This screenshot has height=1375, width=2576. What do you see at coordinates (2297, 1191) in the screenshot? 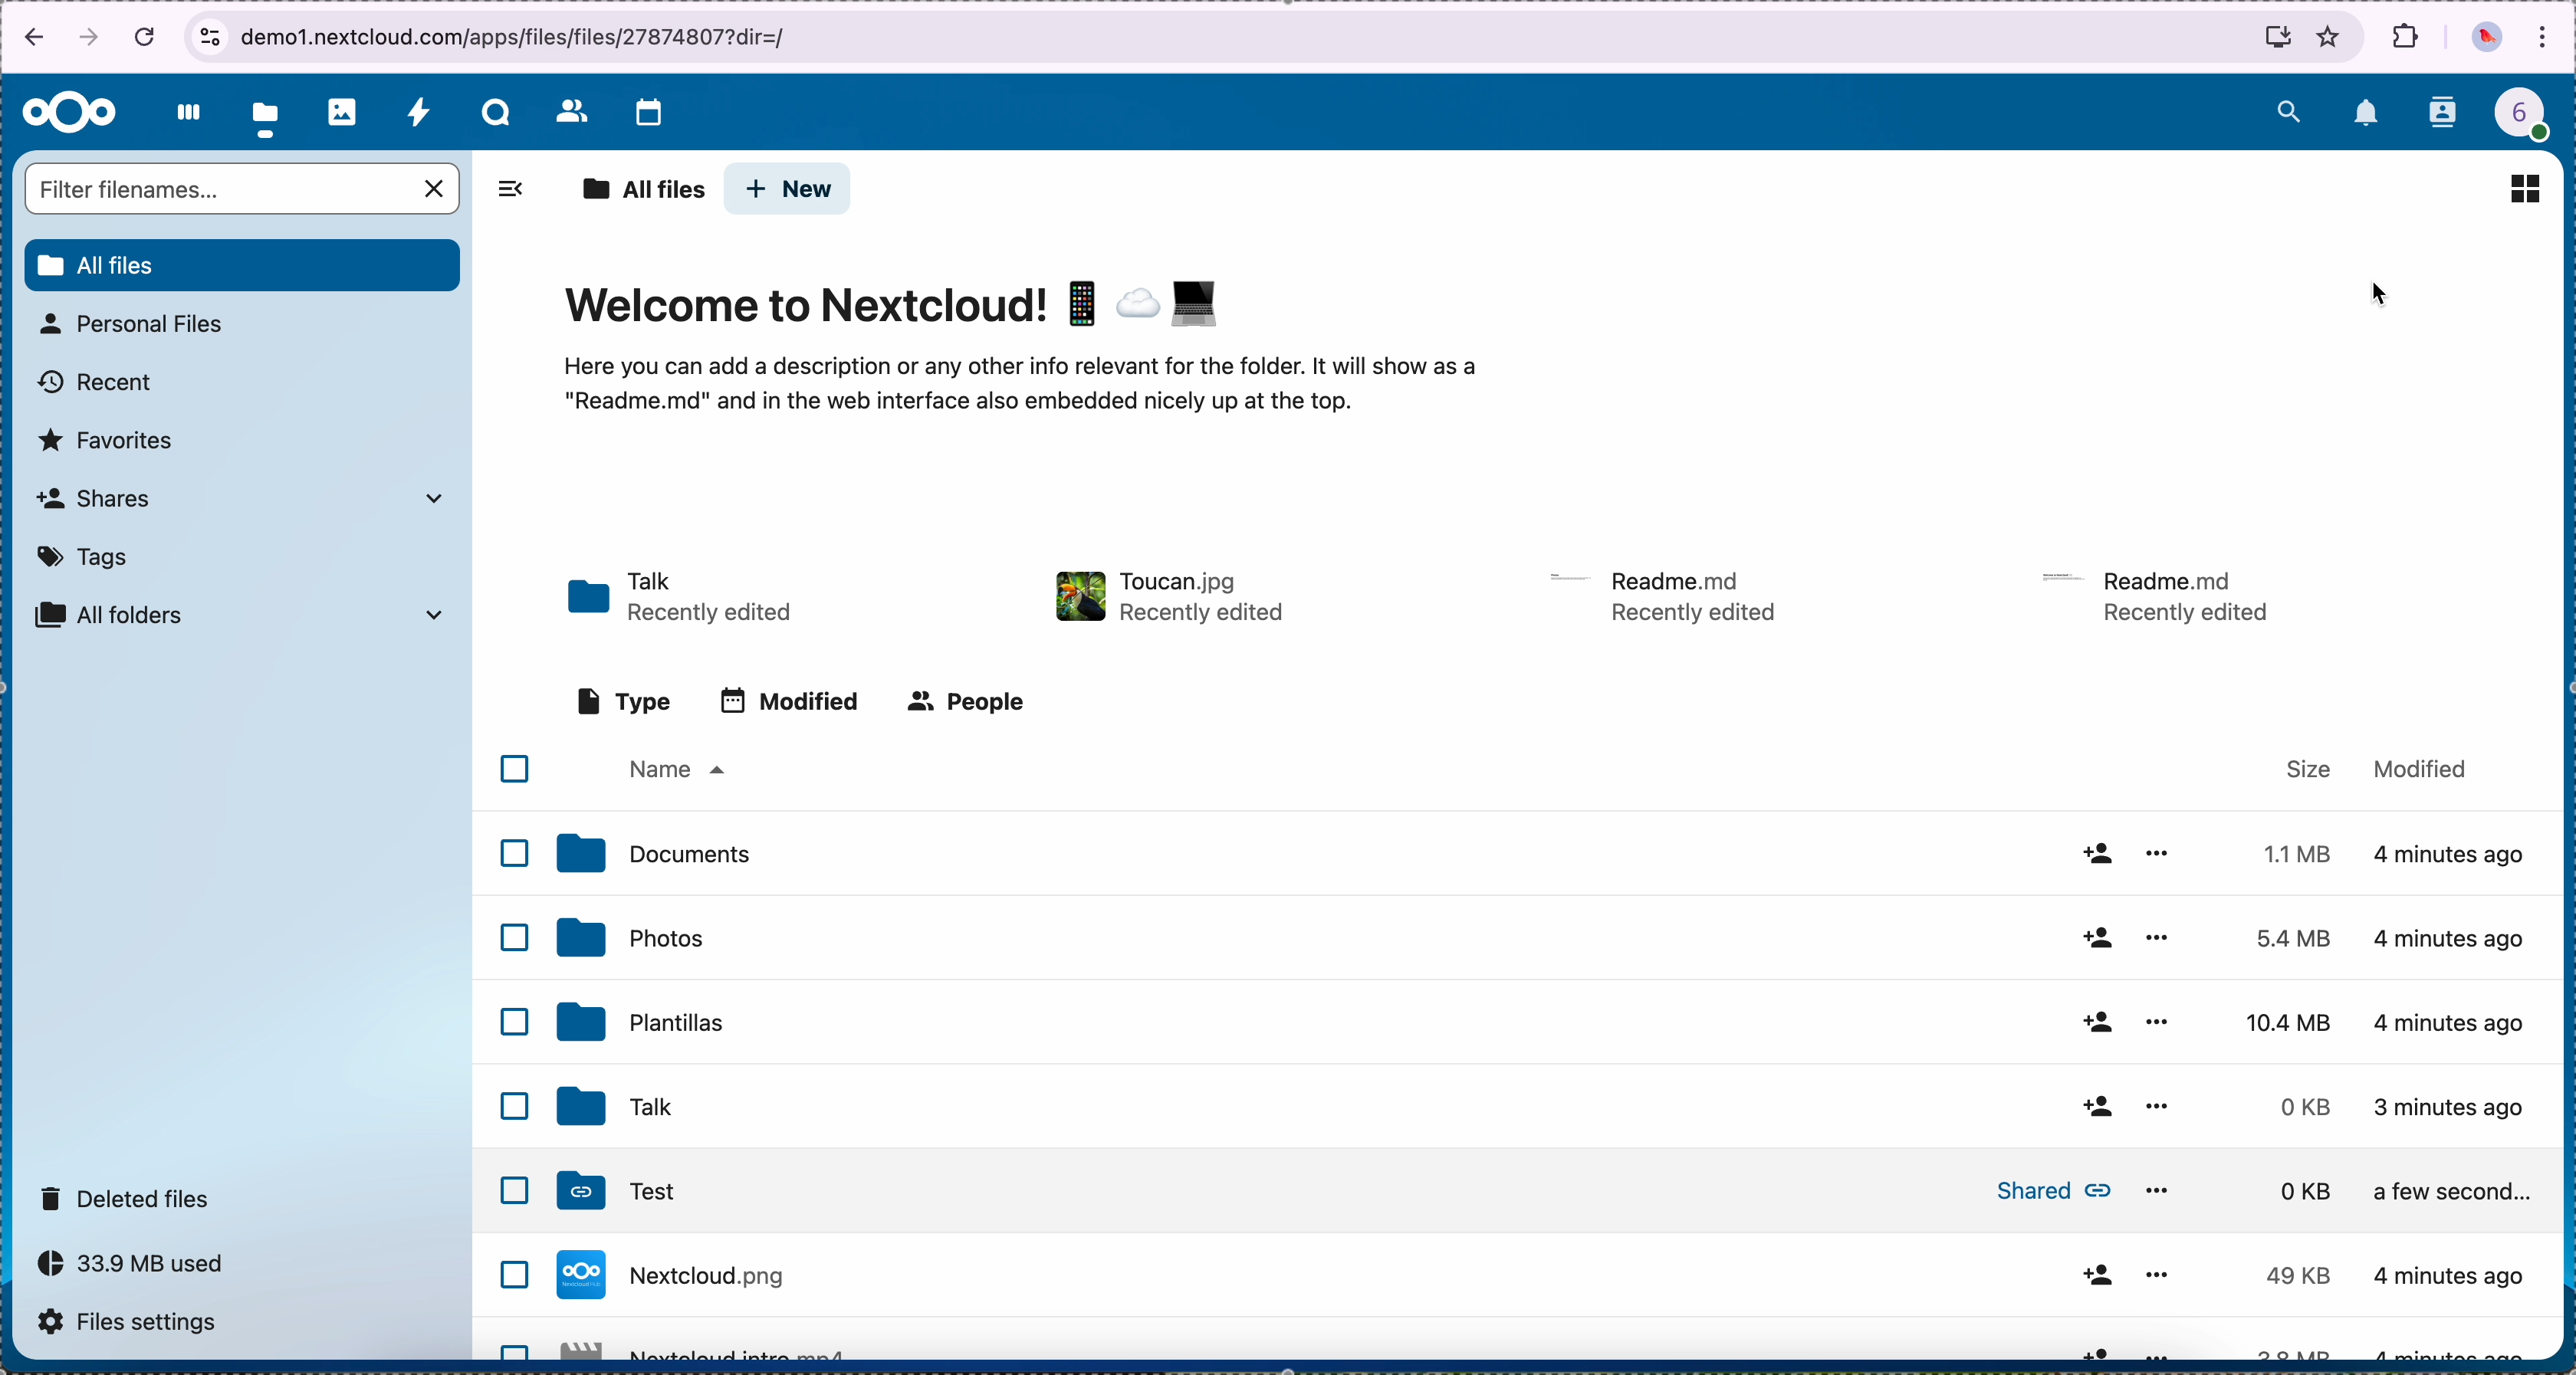
I see `49 KB` at bounding box center [2297, 1191].